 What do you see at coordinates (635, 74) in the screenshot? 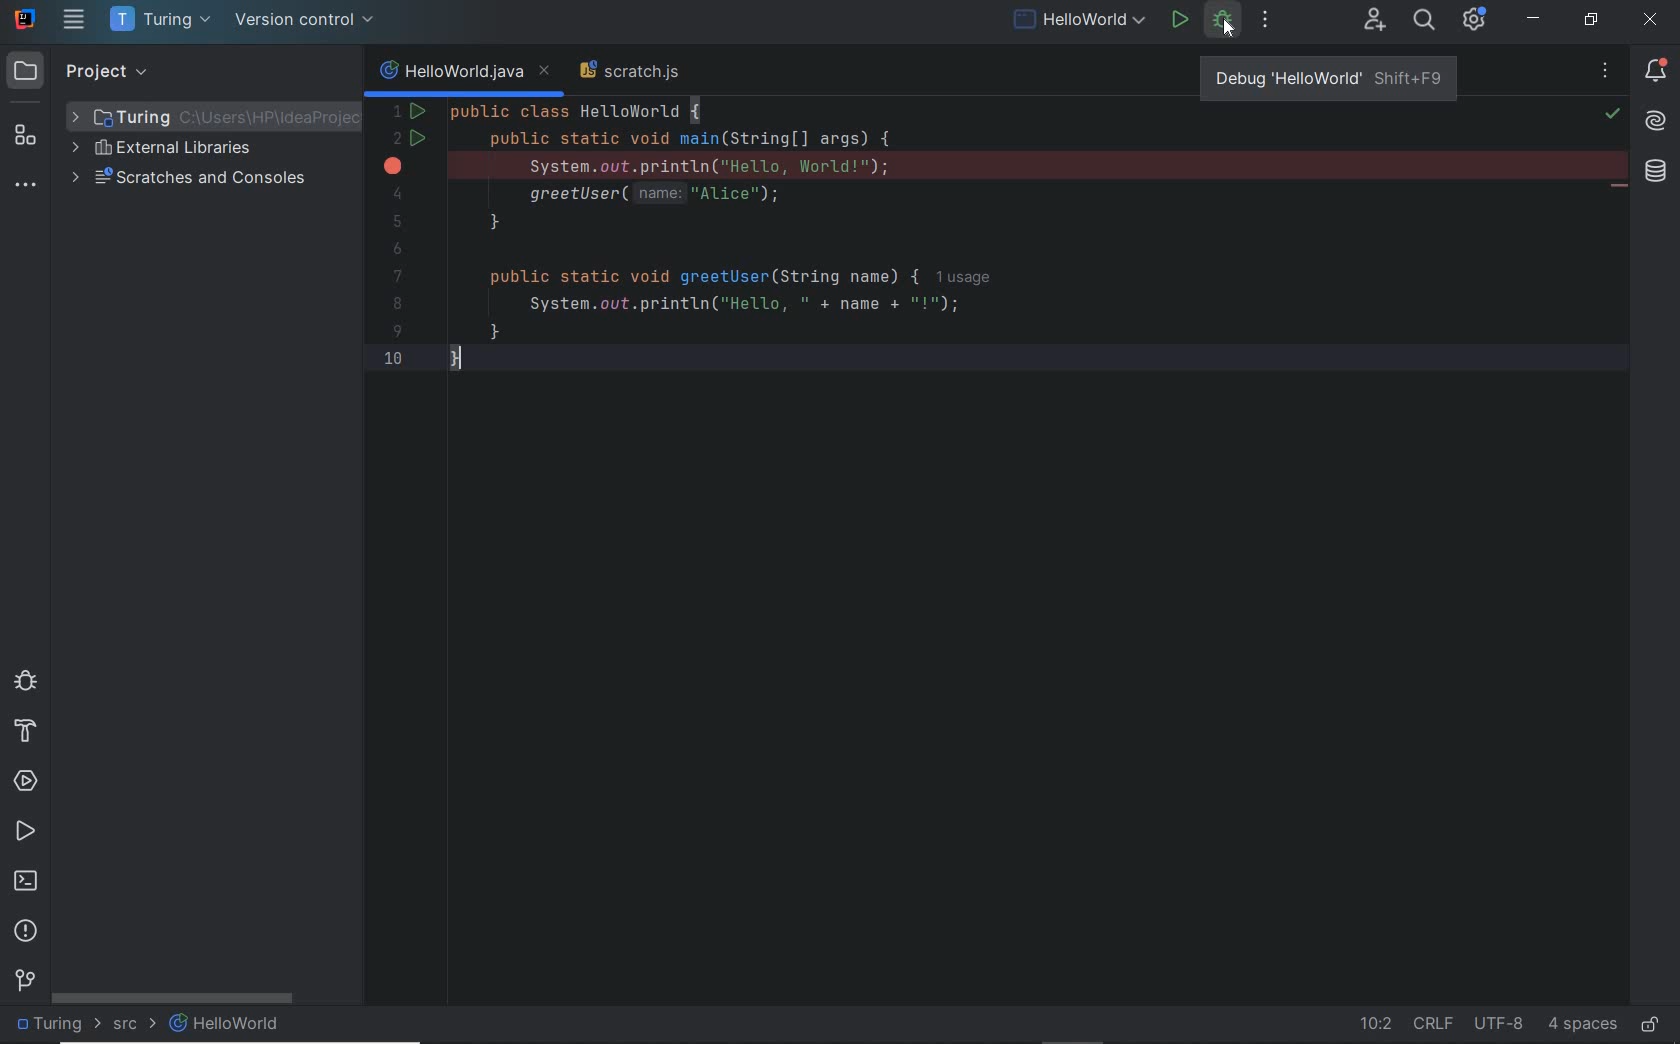
I see `scratch file` at bounding box center [635, 74].